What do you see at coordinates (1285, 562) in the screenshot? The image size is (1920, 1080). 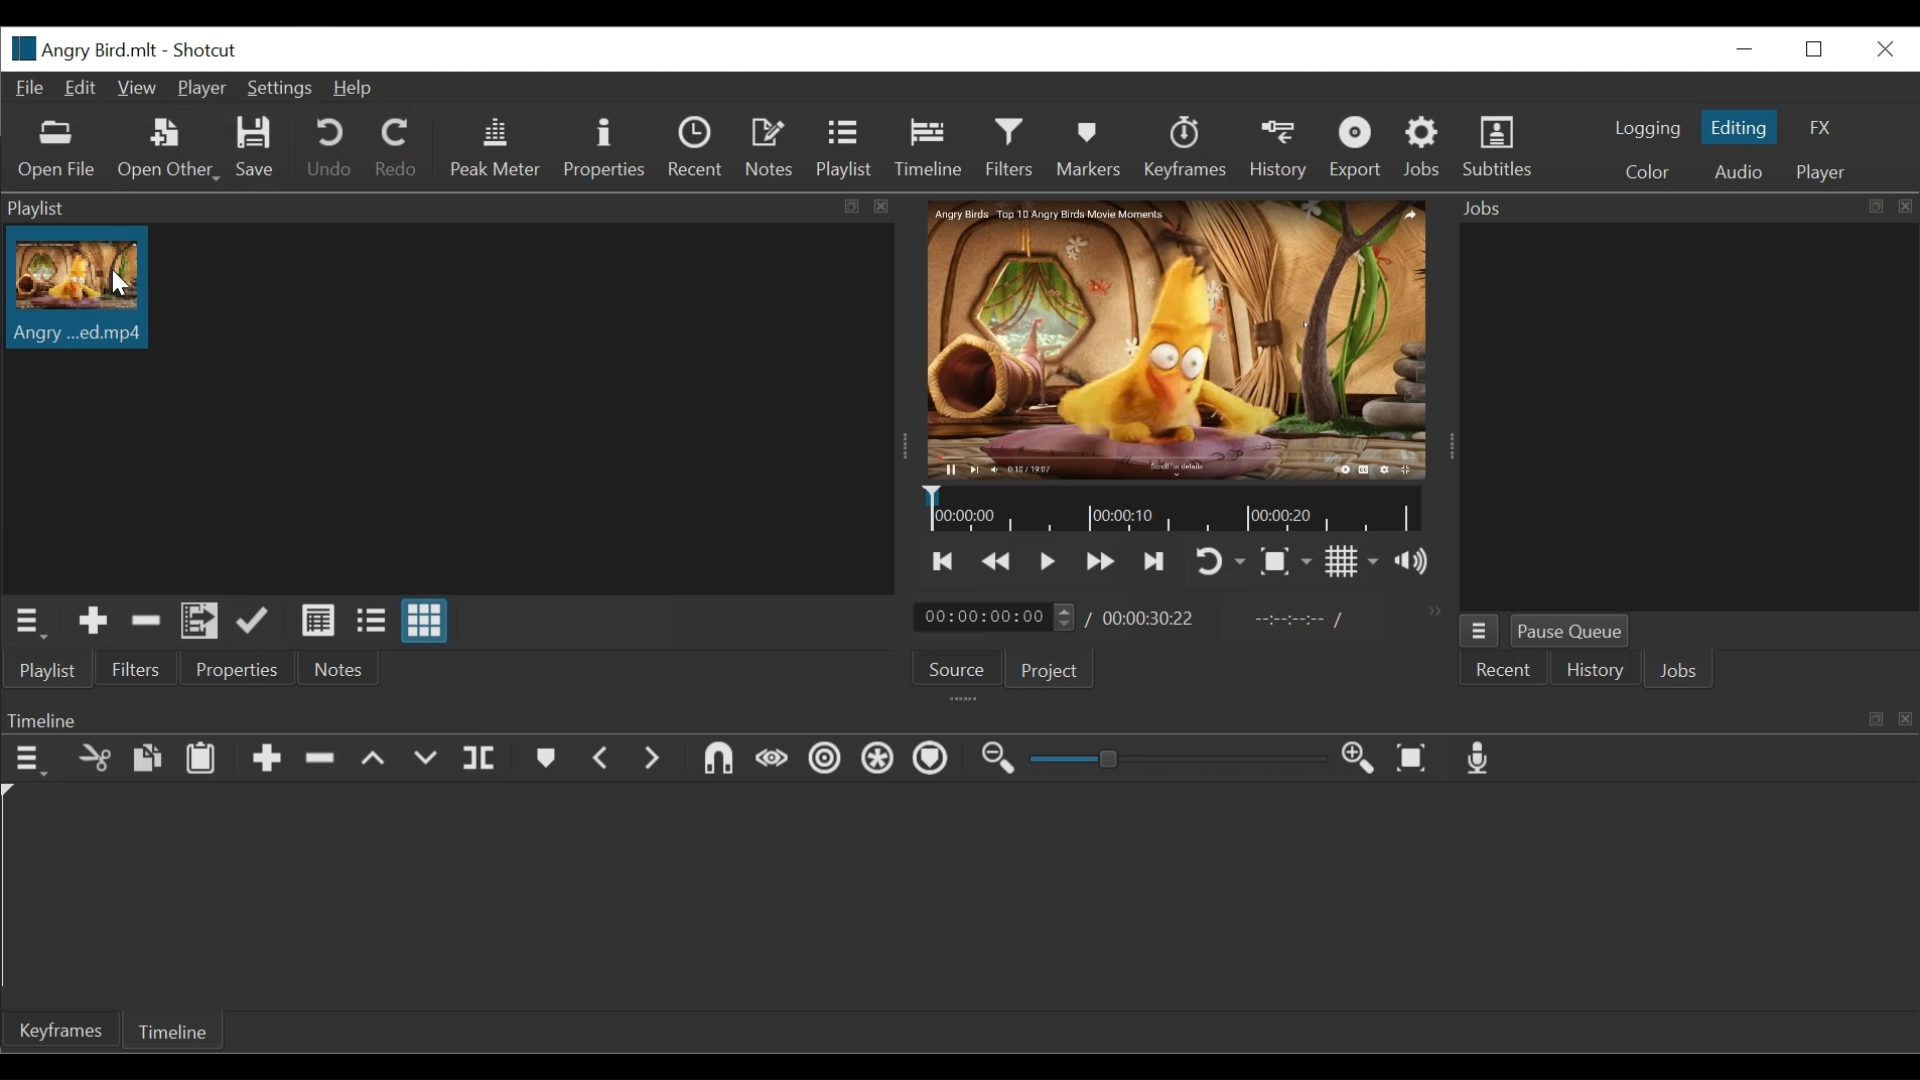 I see `Toggle zoom` at bounding box center [1285, 562].